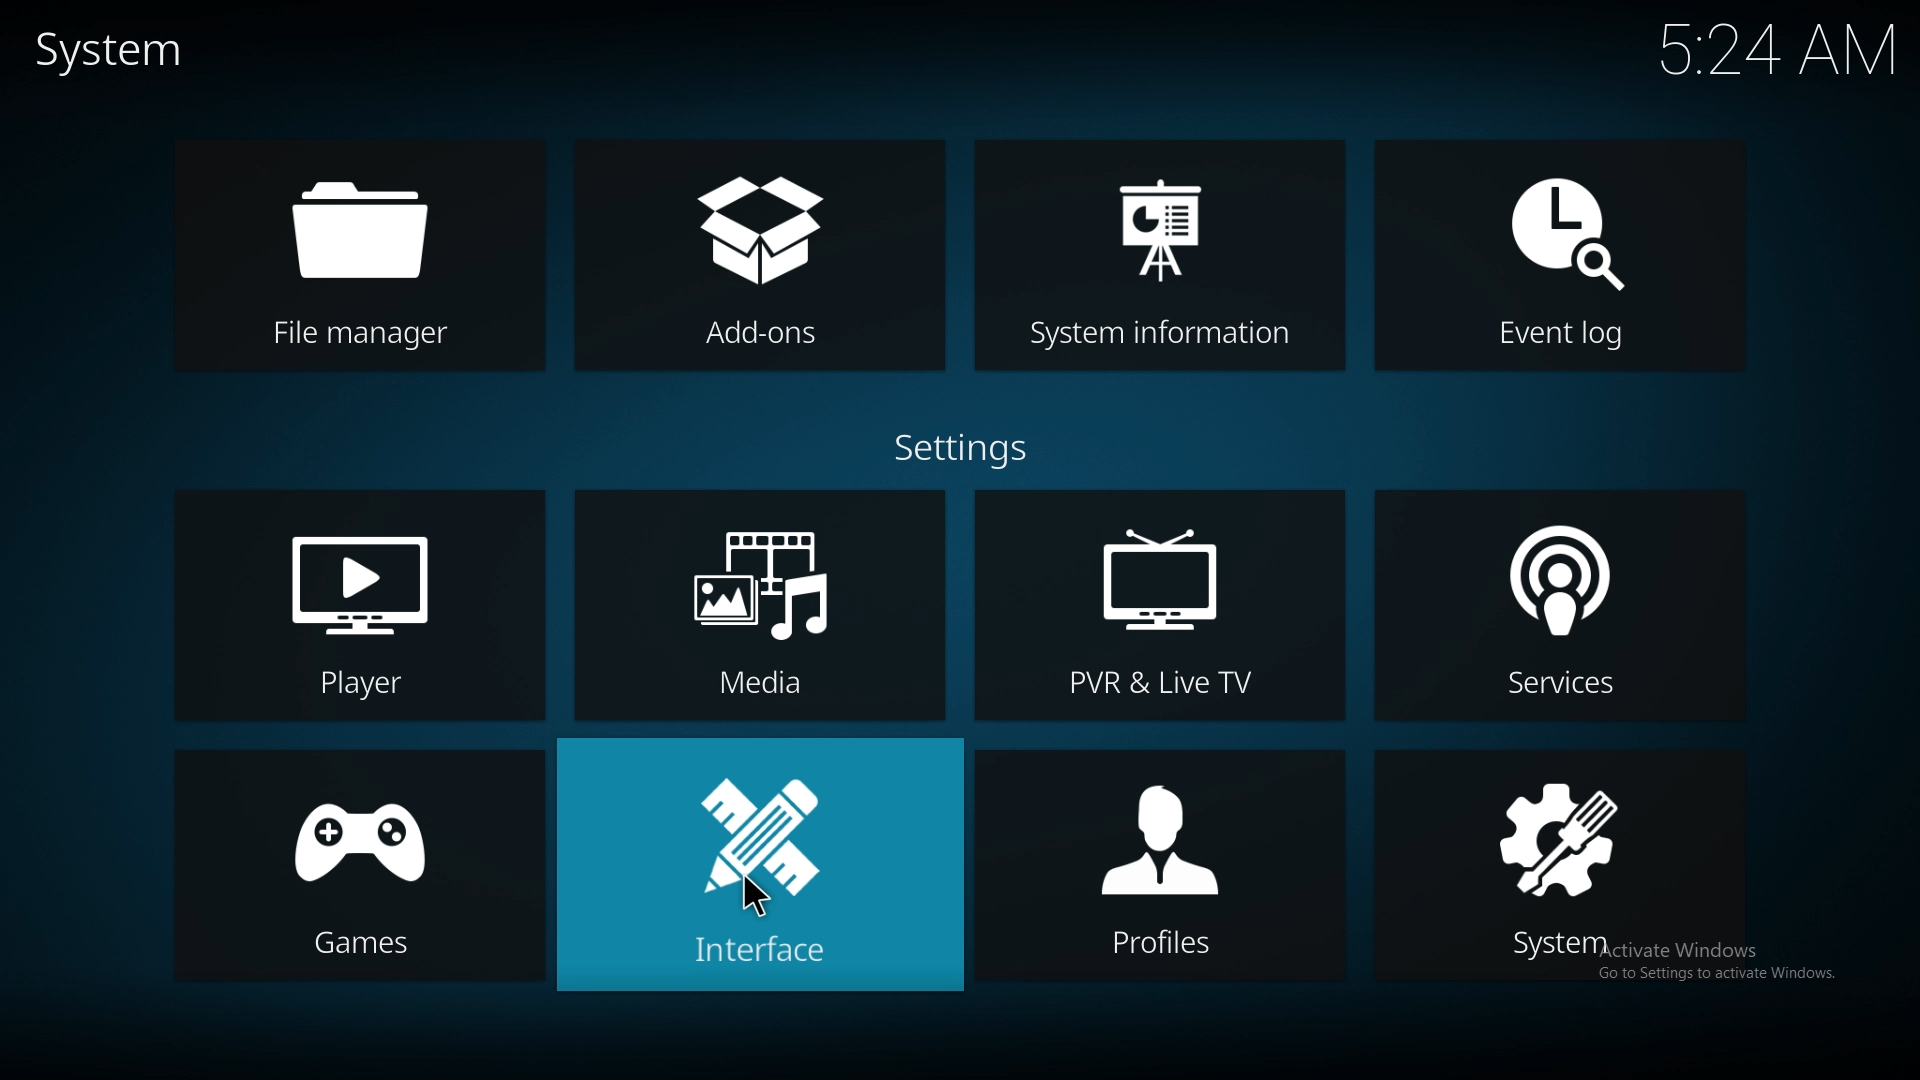 The width and height of the screenshot is (1920, 1080). Describe the element at coordinates (754, 255) in the screenshot. I see `add ons` at that location.